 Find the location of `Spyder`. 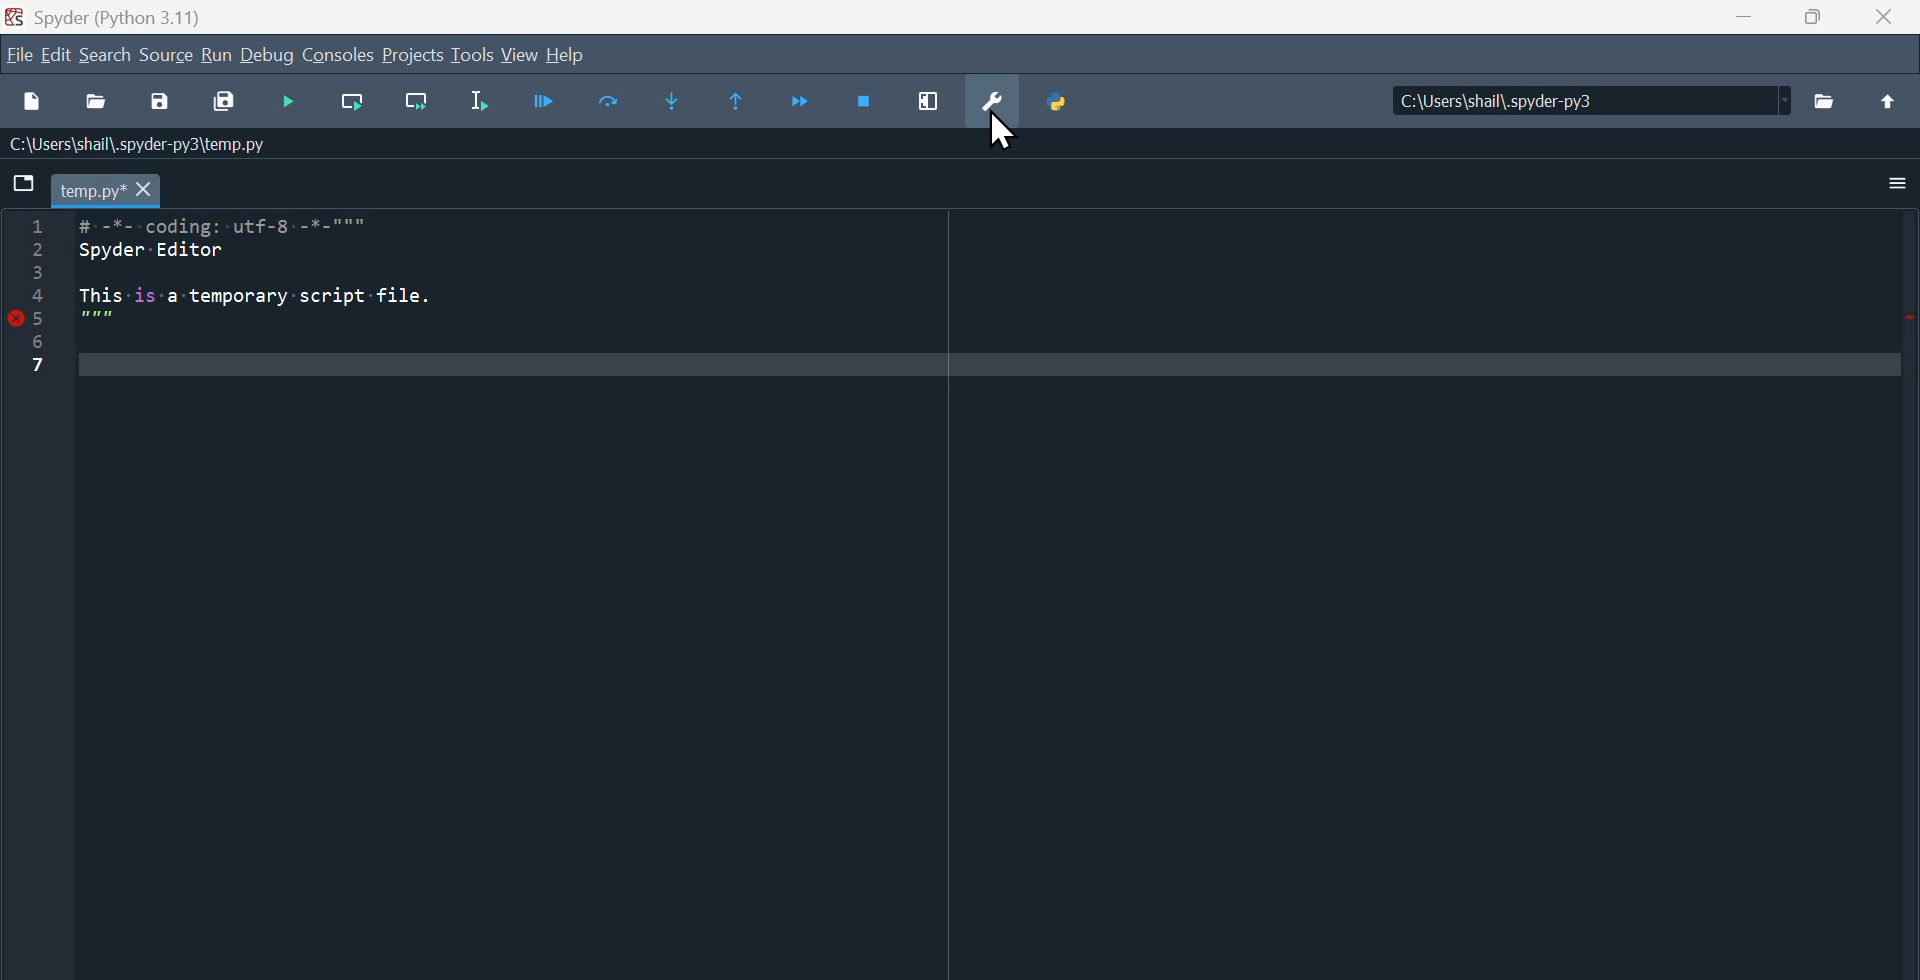

Spyder is located at coordinates (124, 16).